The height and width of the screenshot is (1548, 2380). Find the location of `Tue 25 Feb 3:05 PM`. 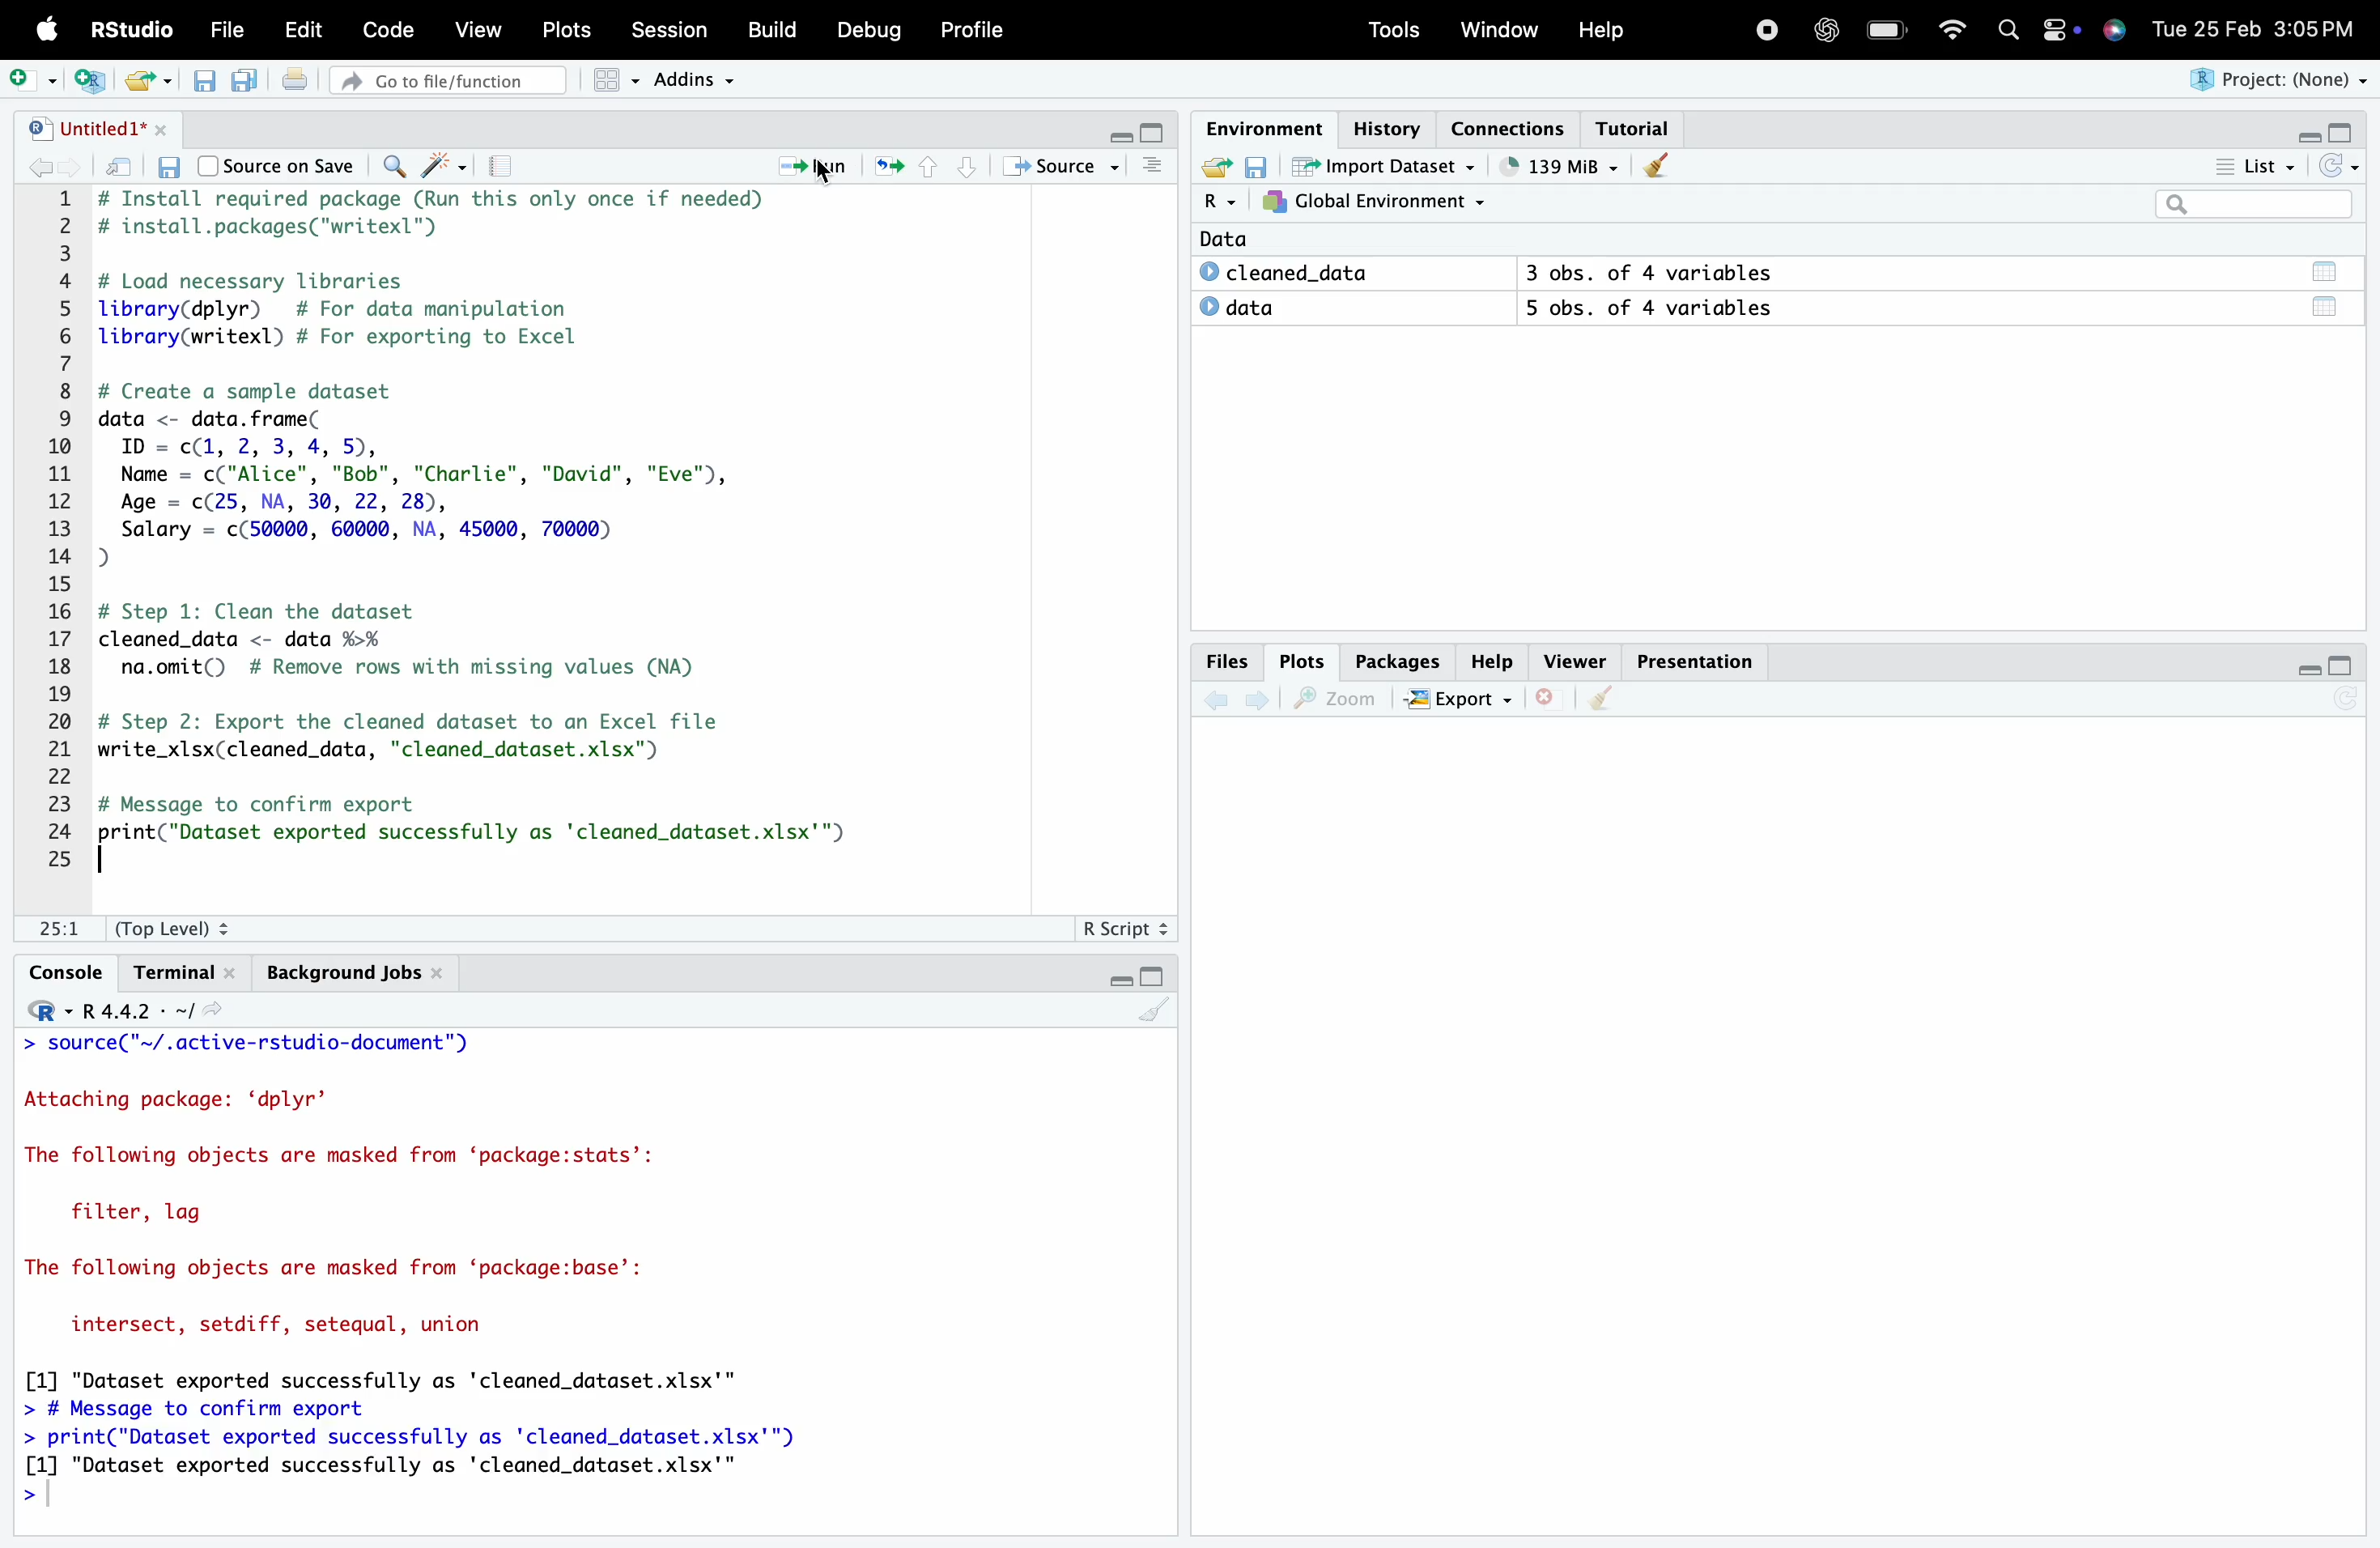

Tue 25 Feb 3:05 PM is located at coordinates (2252, 30).